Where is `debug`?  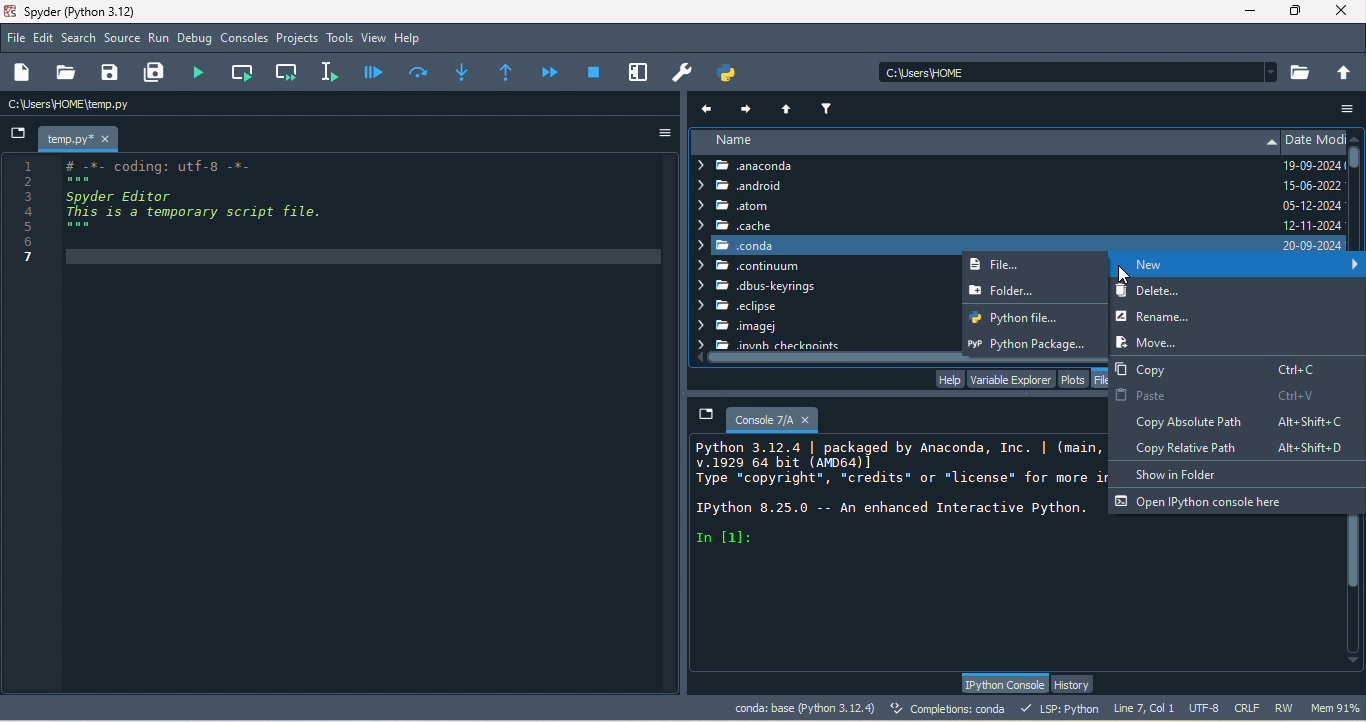
debug is located at coordinates (197, 40).